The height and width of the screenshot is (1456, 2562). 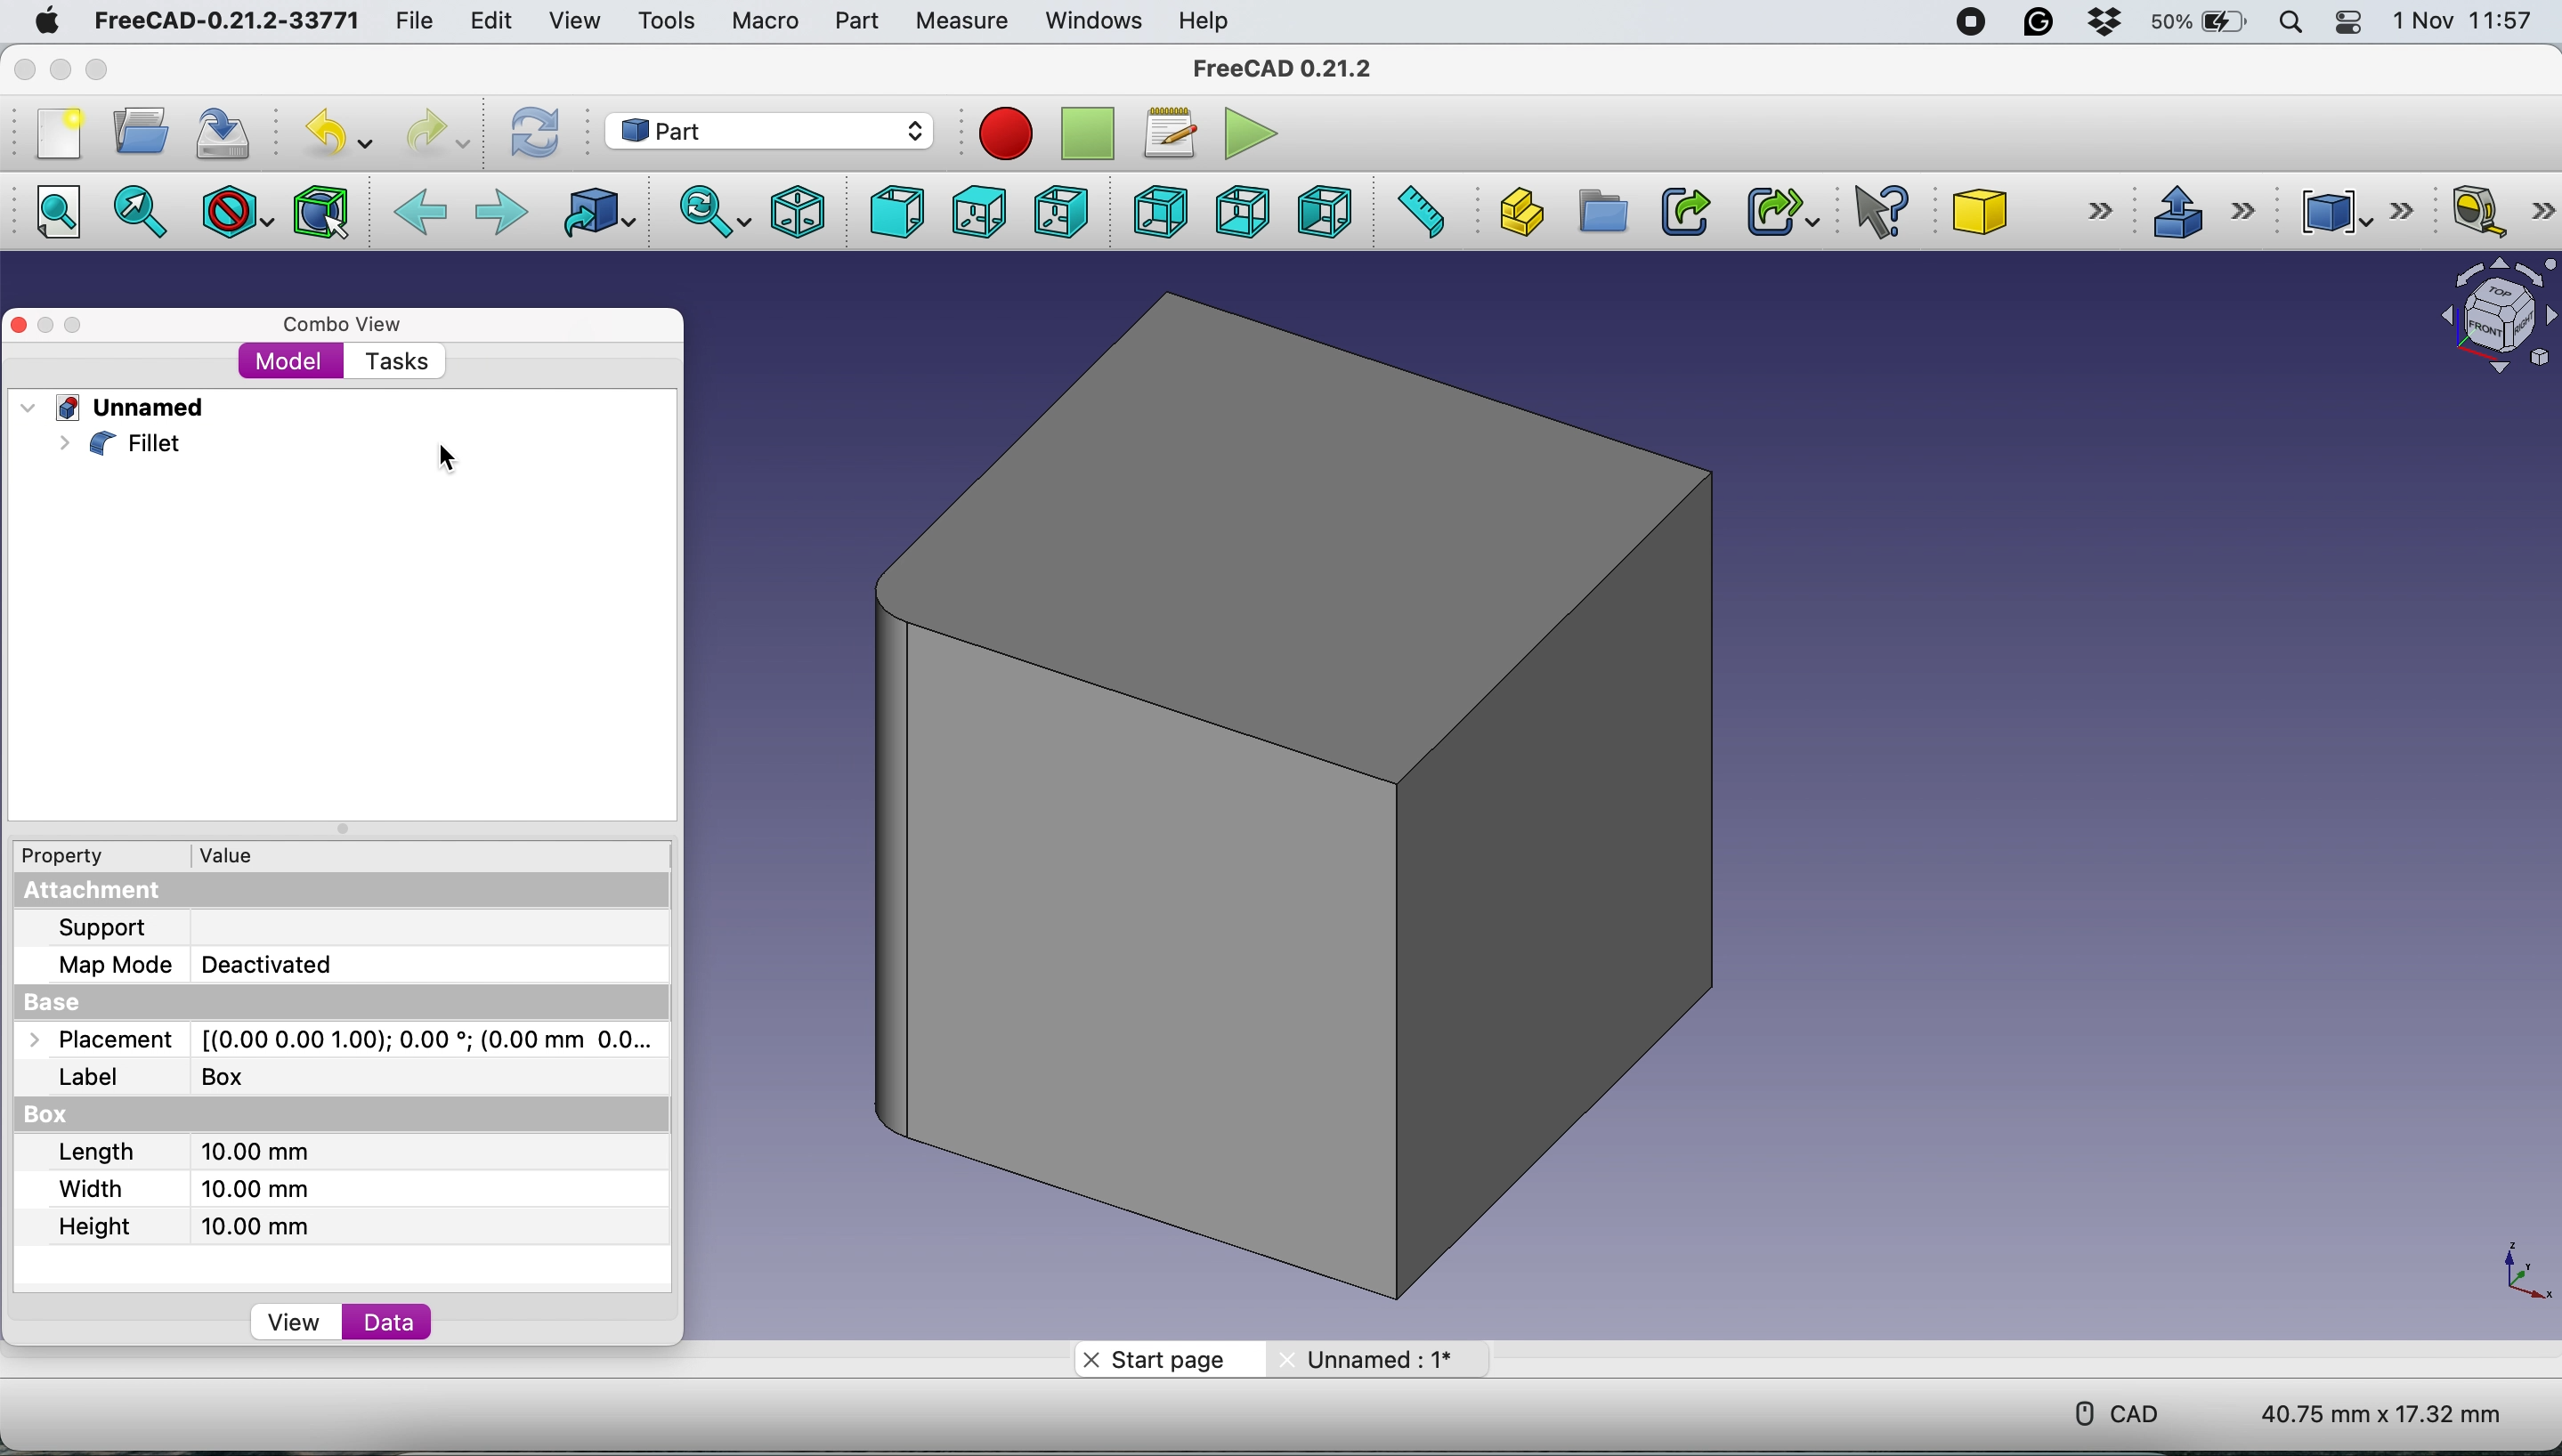 What do you see at coordinates (1374, 1361) in the screenshot?
I see `unnamed` at bounding box center [1374, 1361].